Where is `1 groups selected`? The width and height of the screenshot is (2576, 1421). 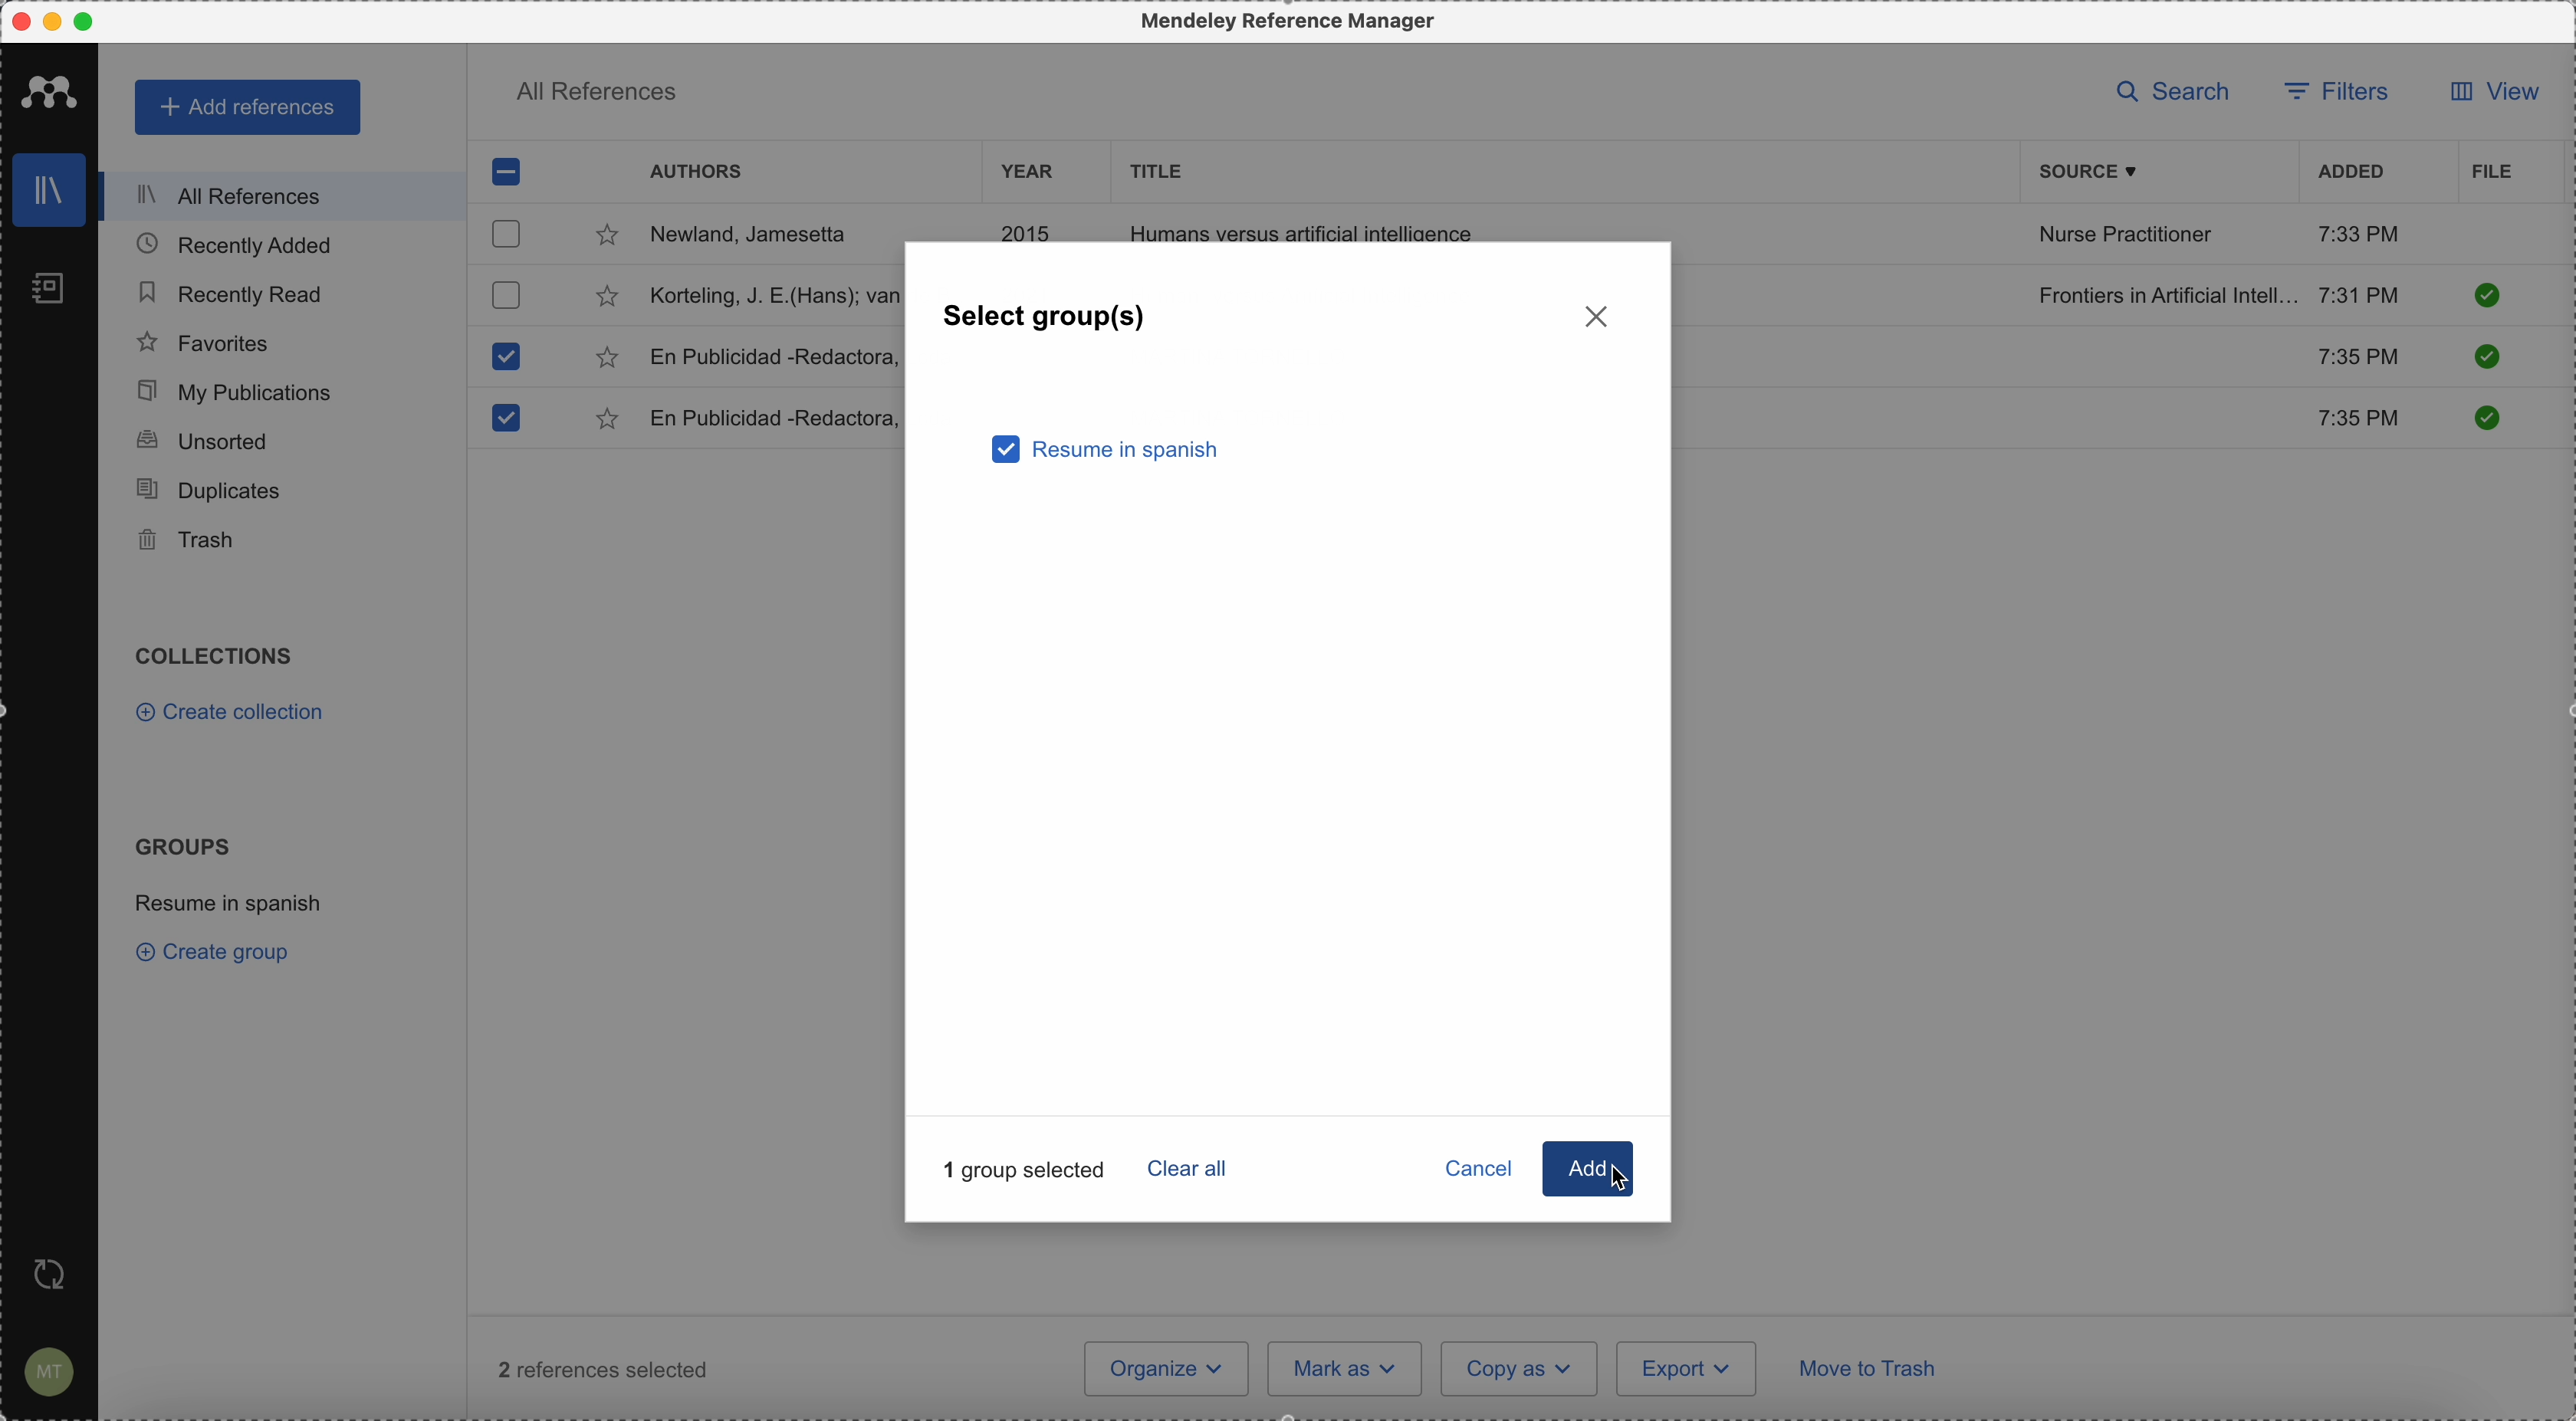 1 groups selected is located at coordinates (1032, 1168).